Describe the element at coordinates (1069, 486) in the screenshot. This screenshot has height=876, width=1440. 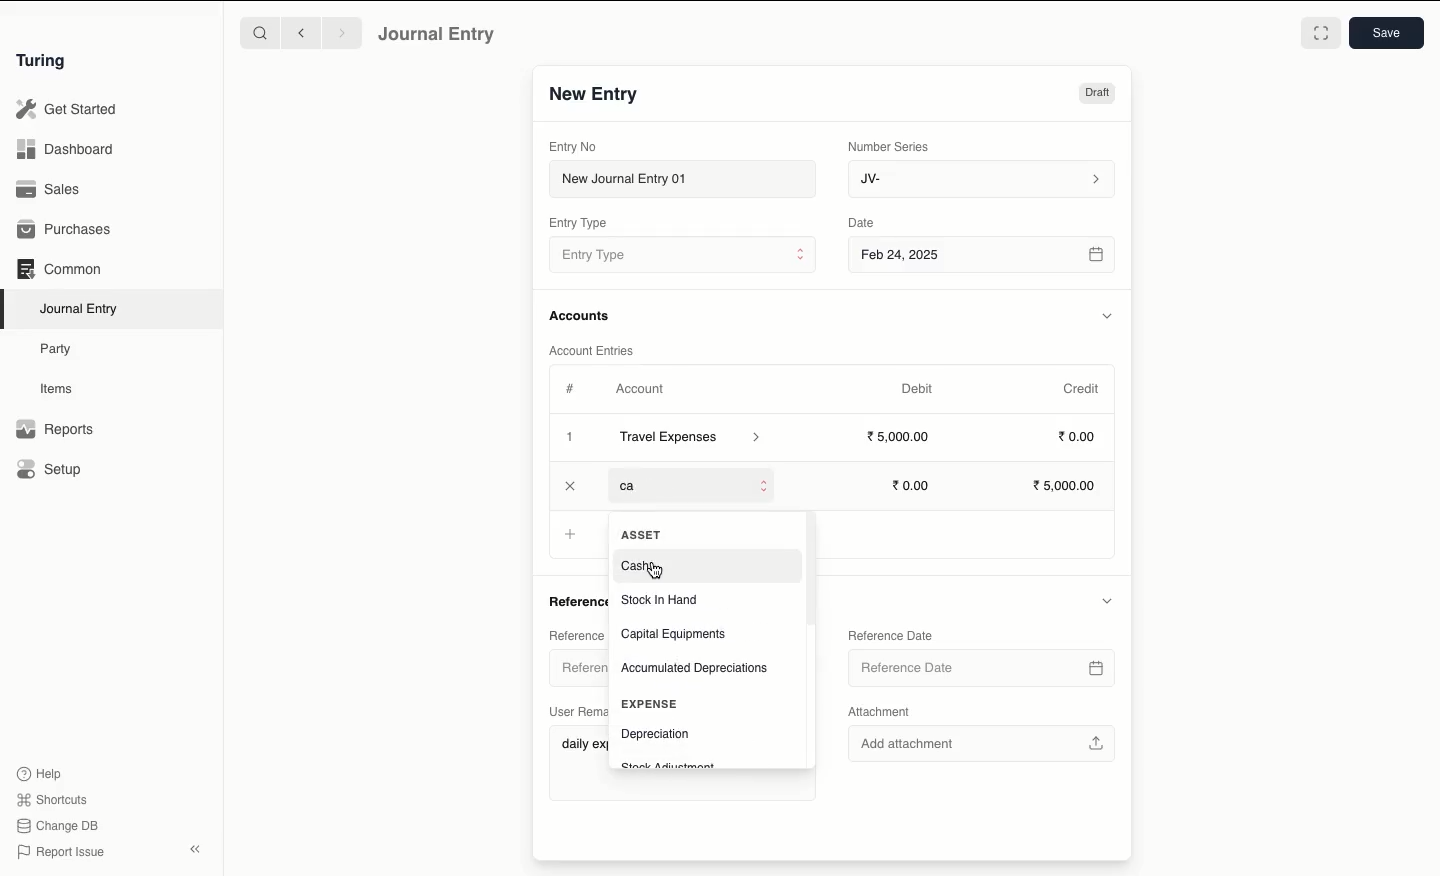
I see `5,000.00` at that location.